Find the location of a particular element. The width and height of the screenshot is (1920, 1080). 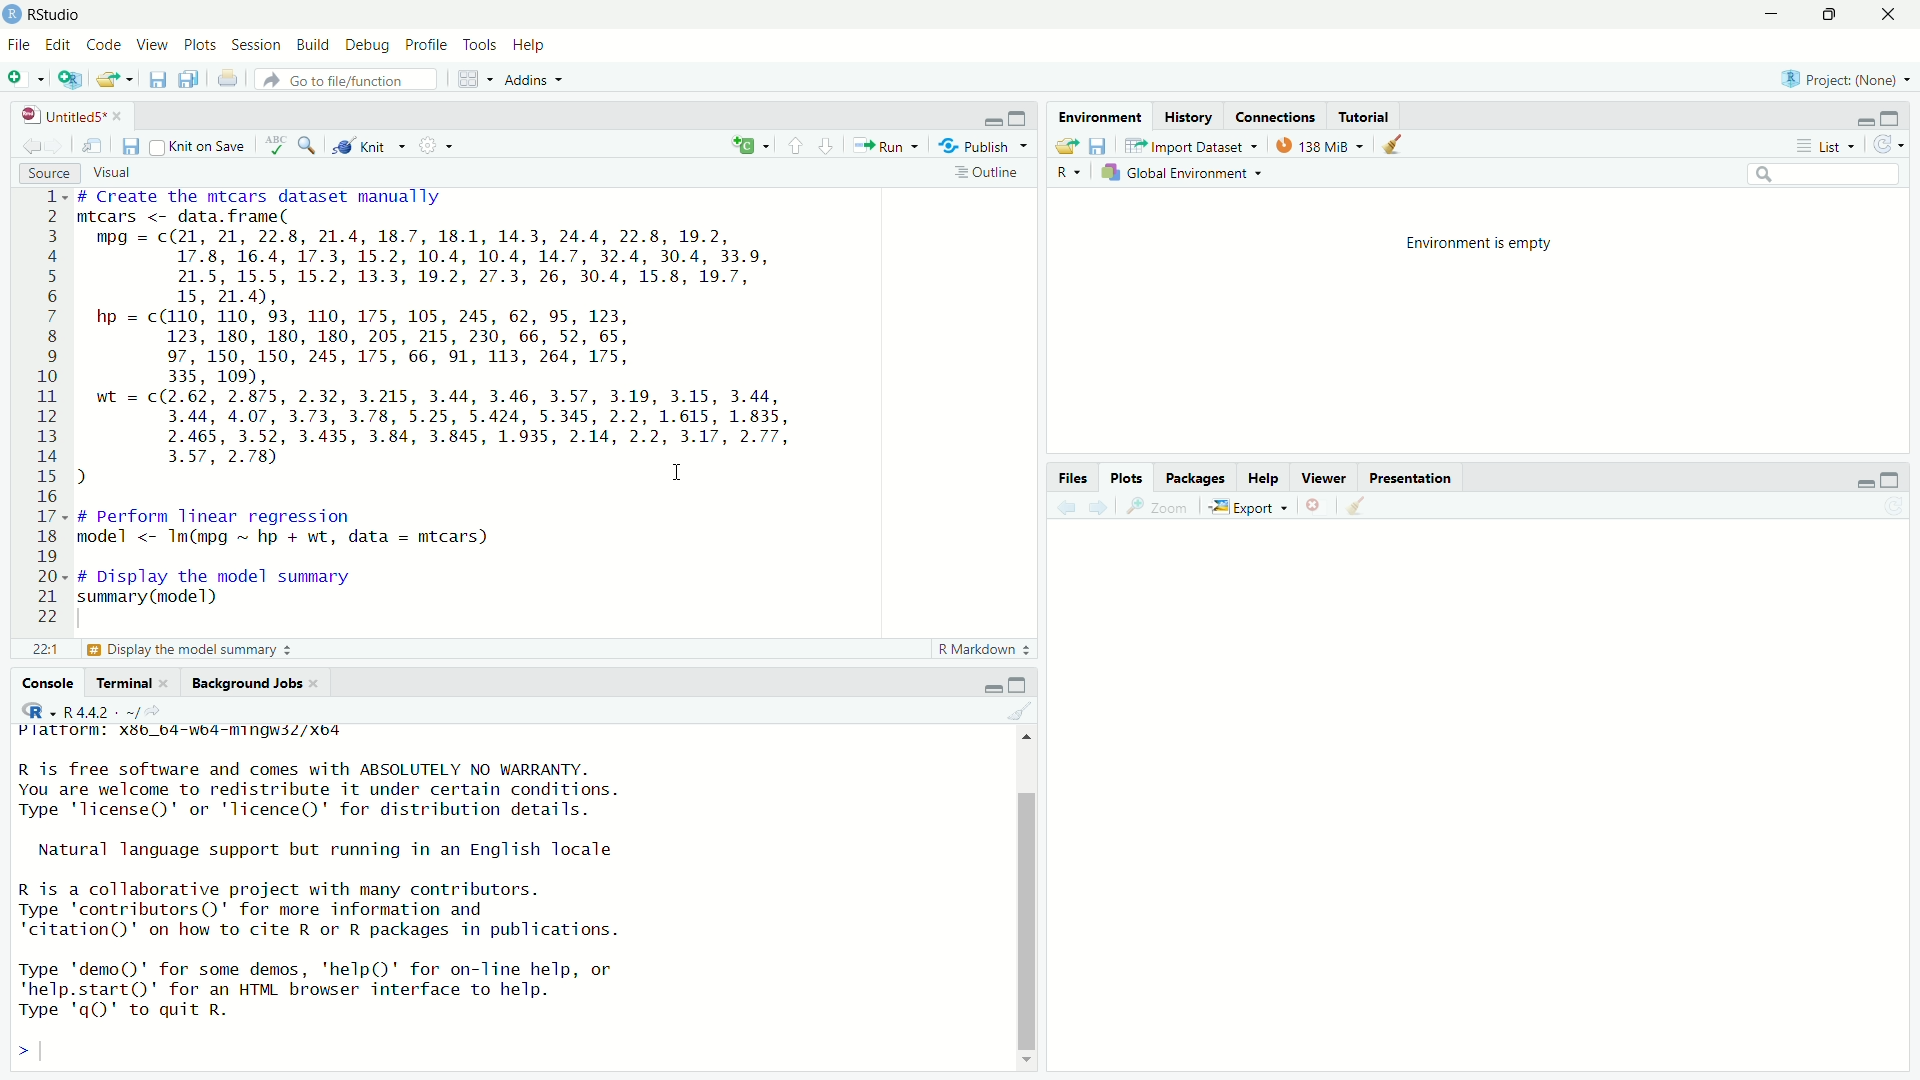

maximize is located at coordinates (1019, 119).